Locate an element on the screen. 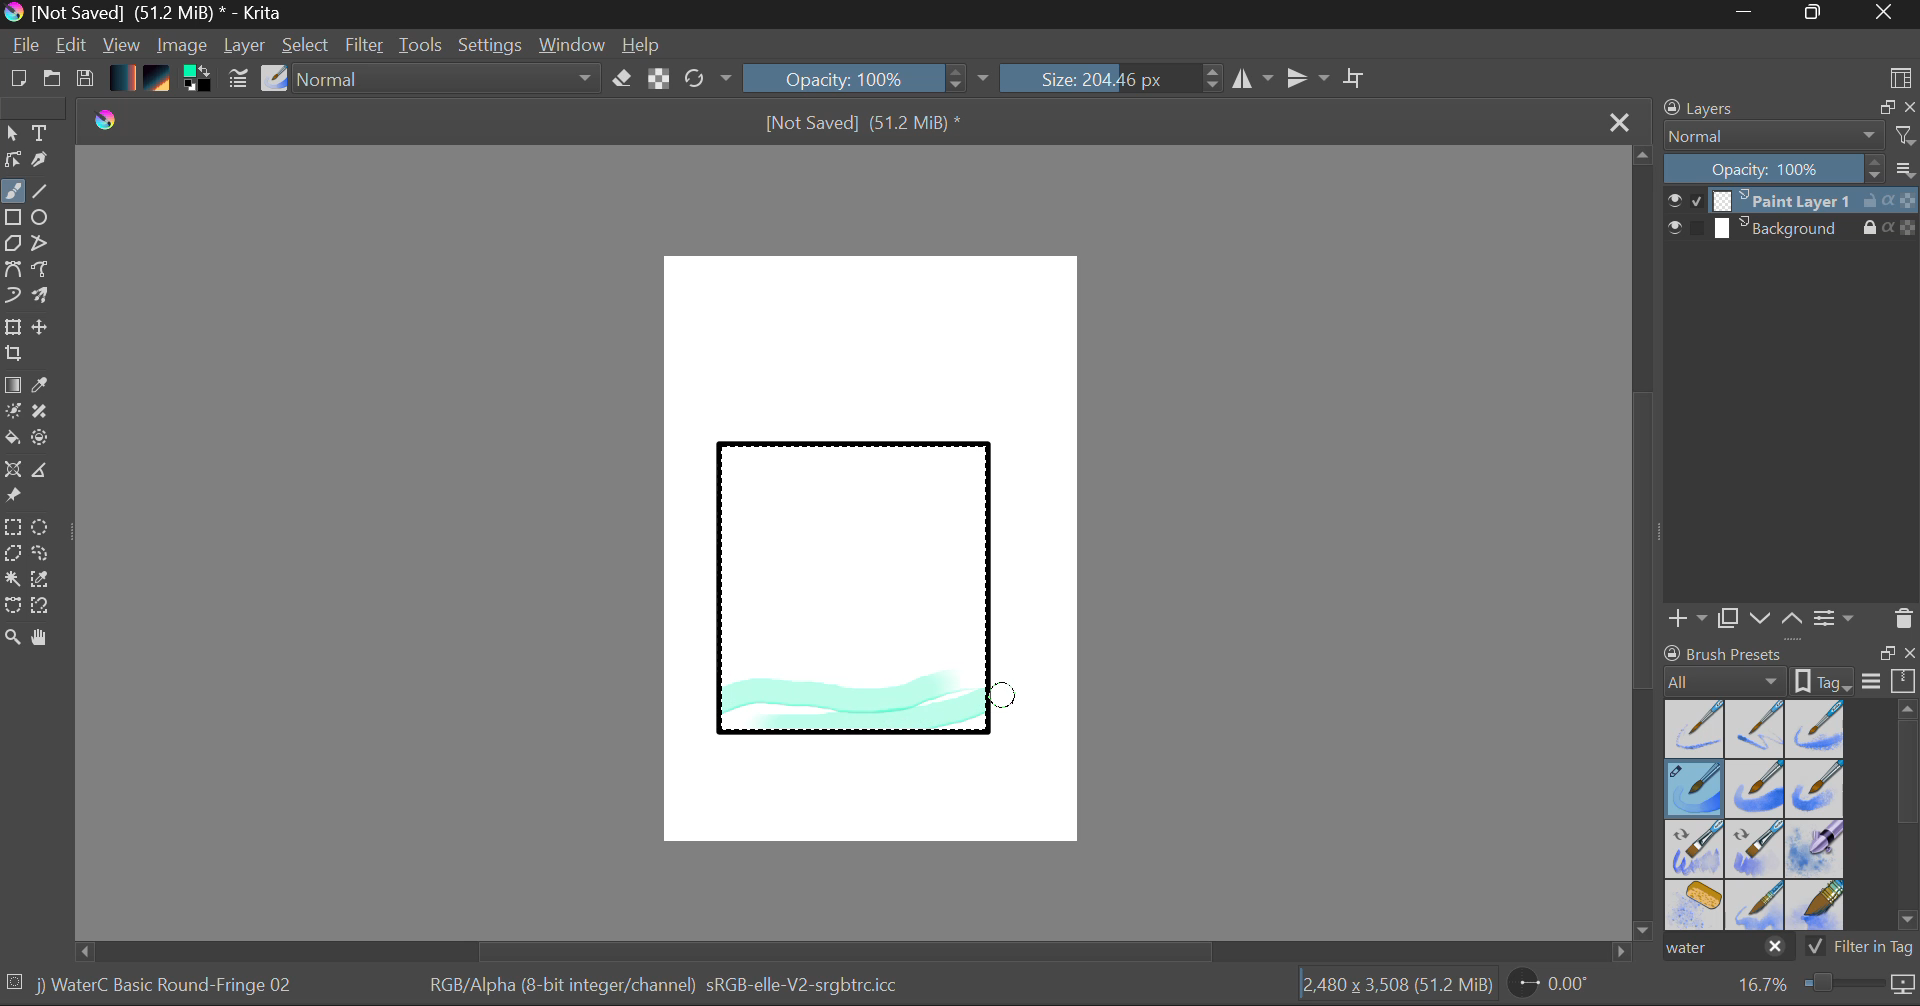 Image resolution: width=1920 pixels, height=1006 pixels. Filter is located at coordinates (367, 48).